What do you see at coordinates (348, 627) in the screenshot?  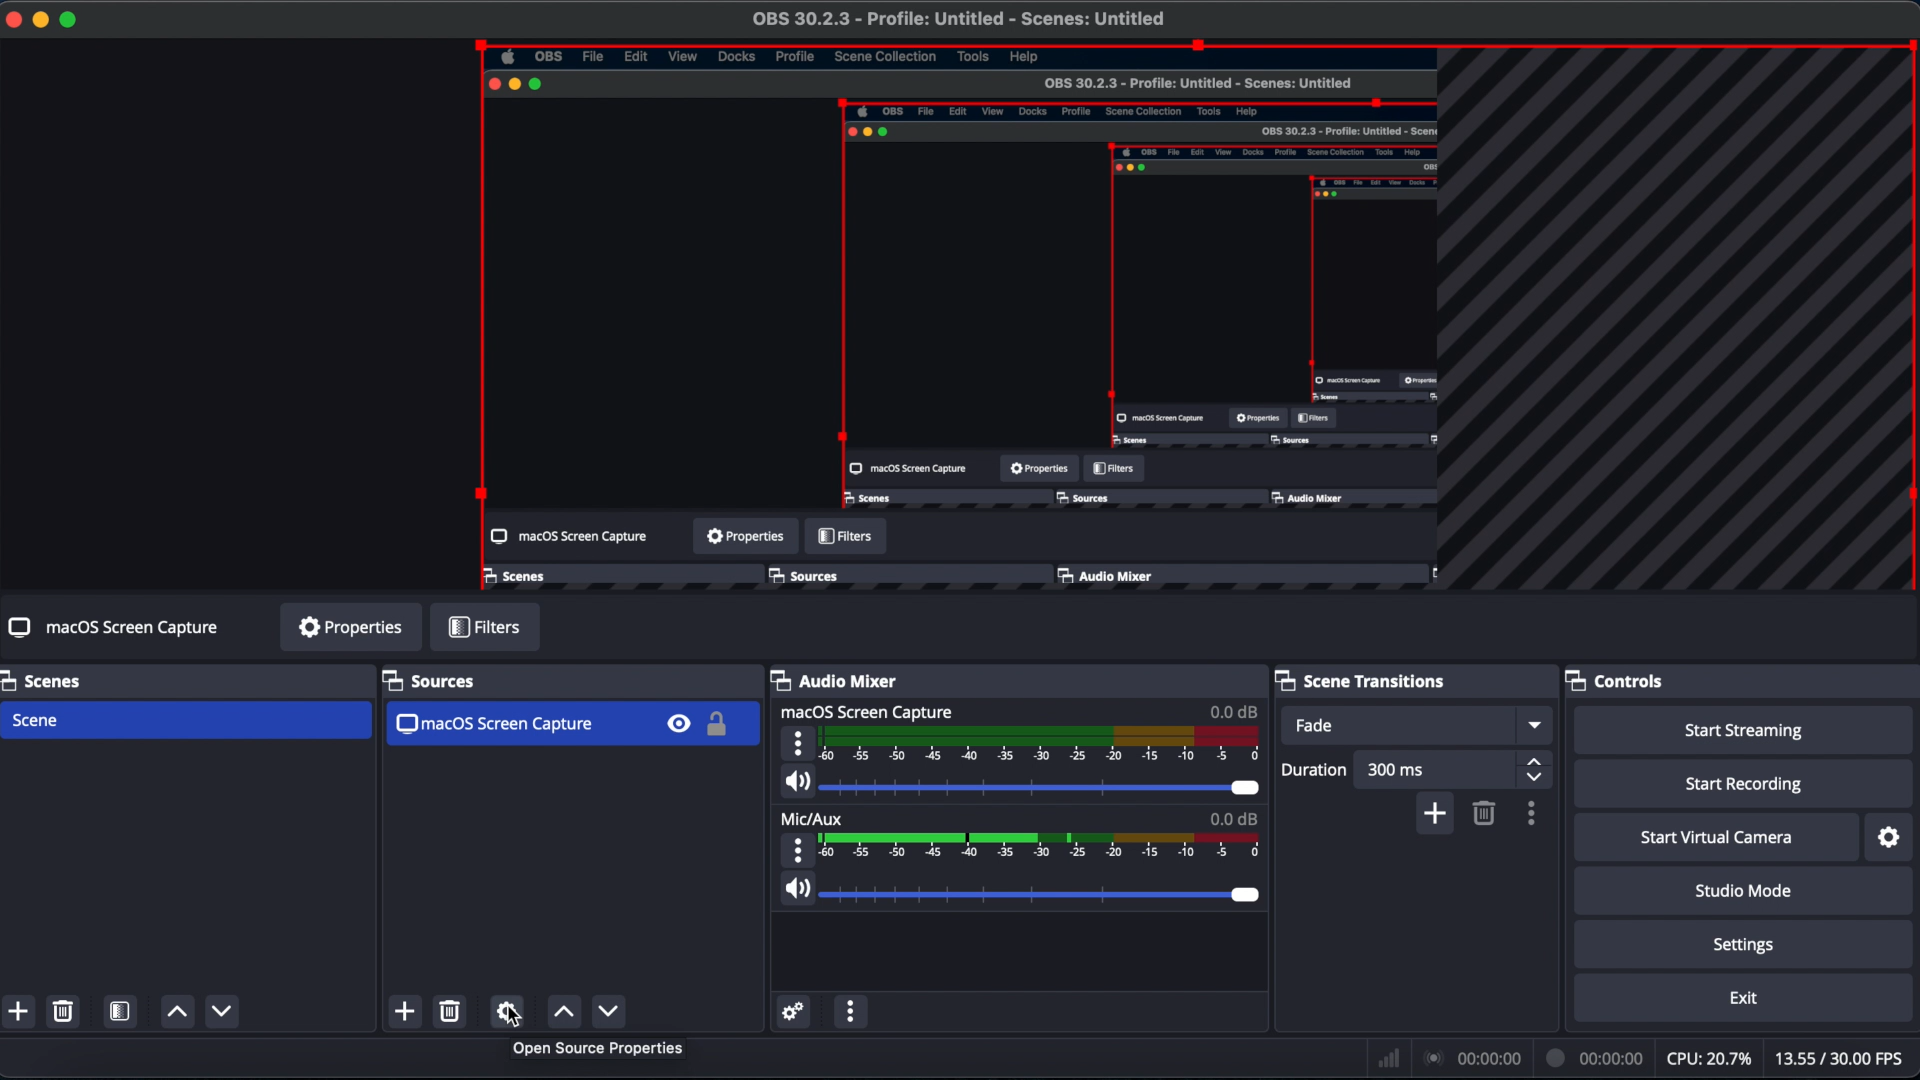 I see `properties` at bounding box center [348, 627].